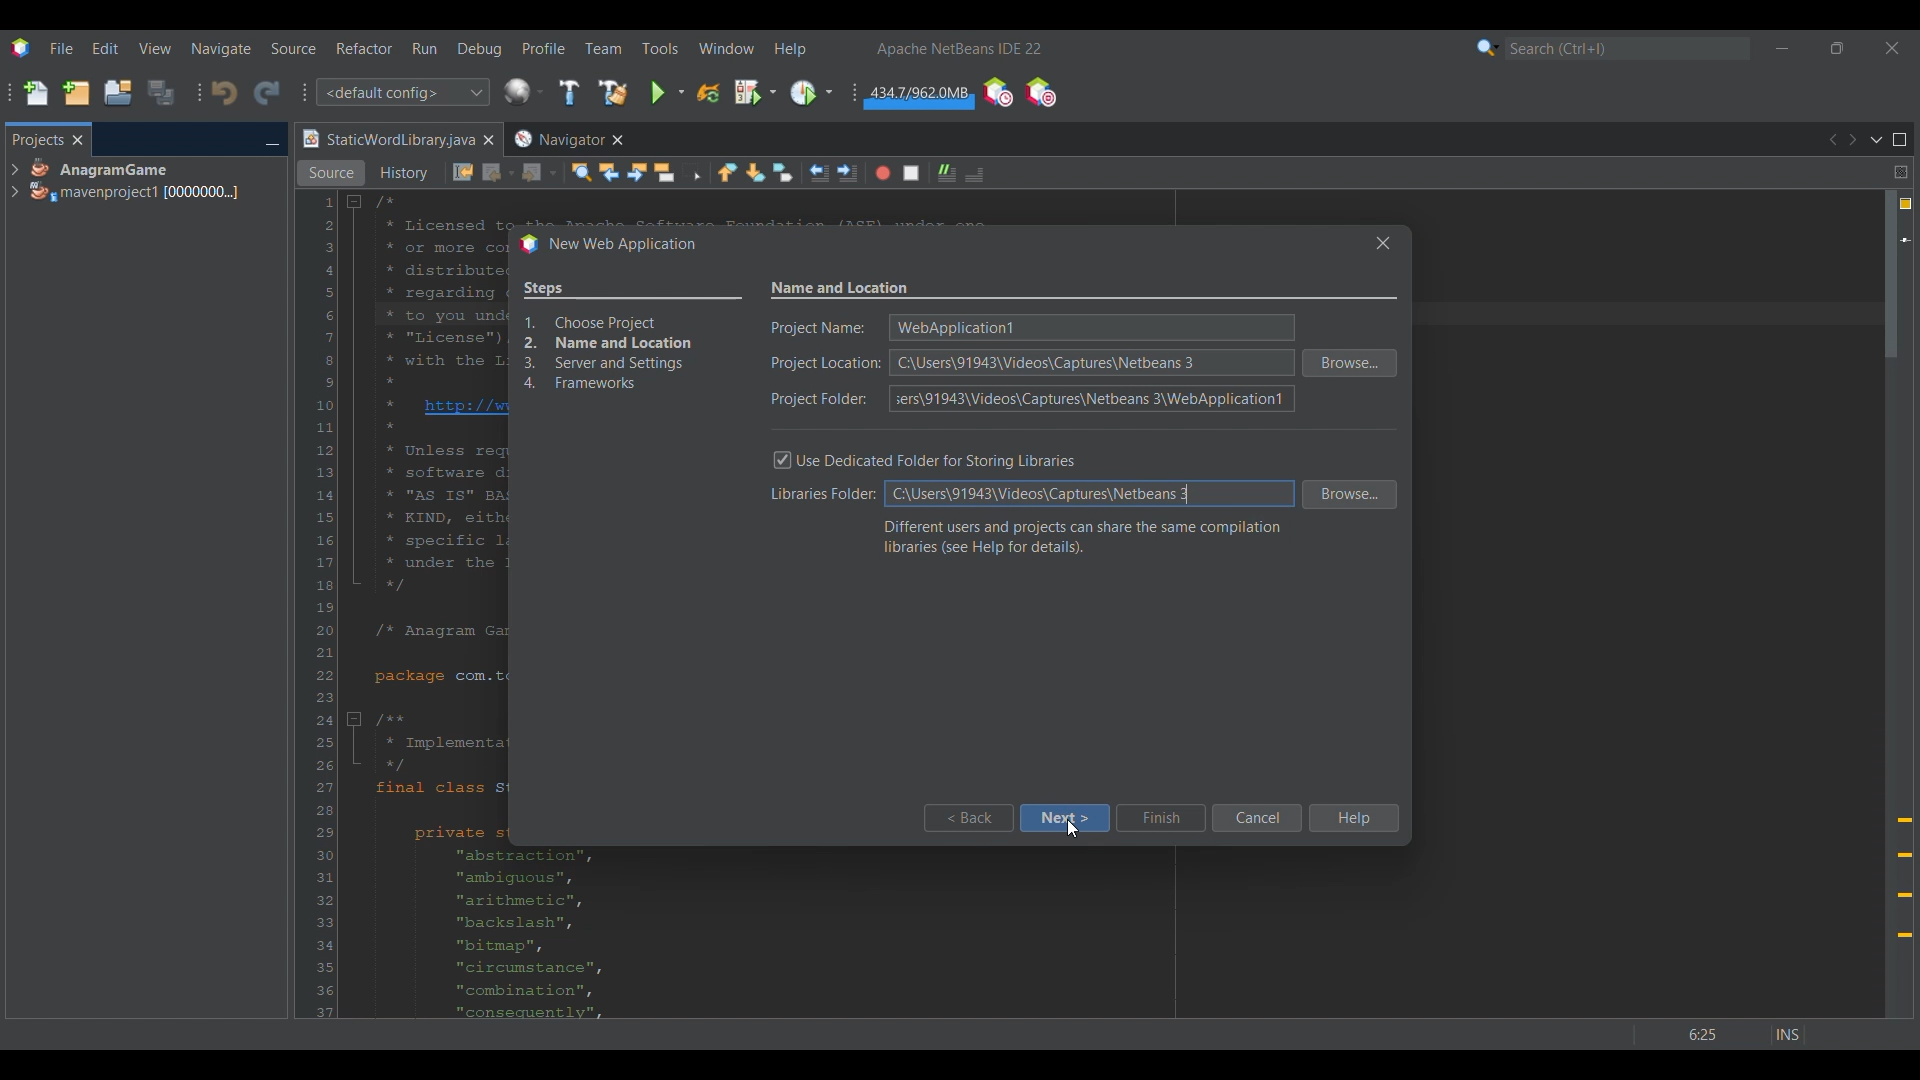 This screenshot has height=1080, width=1920. Describe the element at coordinates (727, 48) in the screenshot. I see `Window menu` at that location.